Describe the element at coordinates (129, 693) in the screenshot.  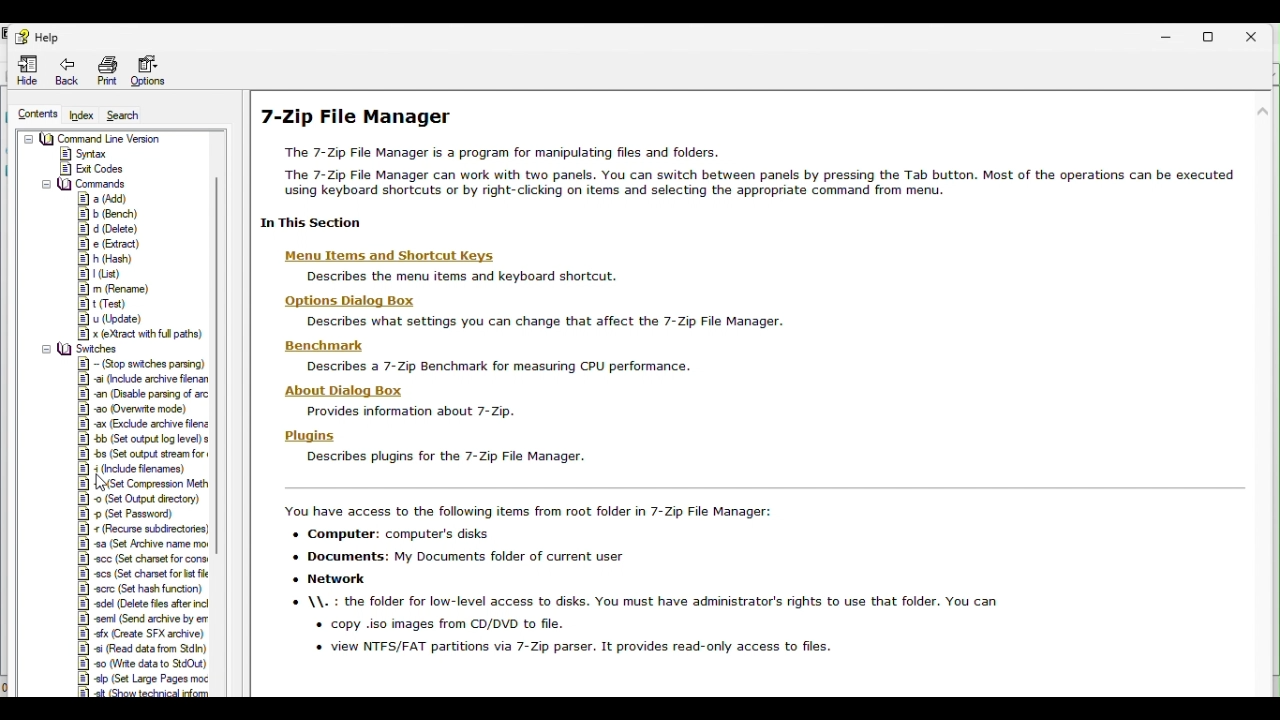
I see `show technical info` at that location.